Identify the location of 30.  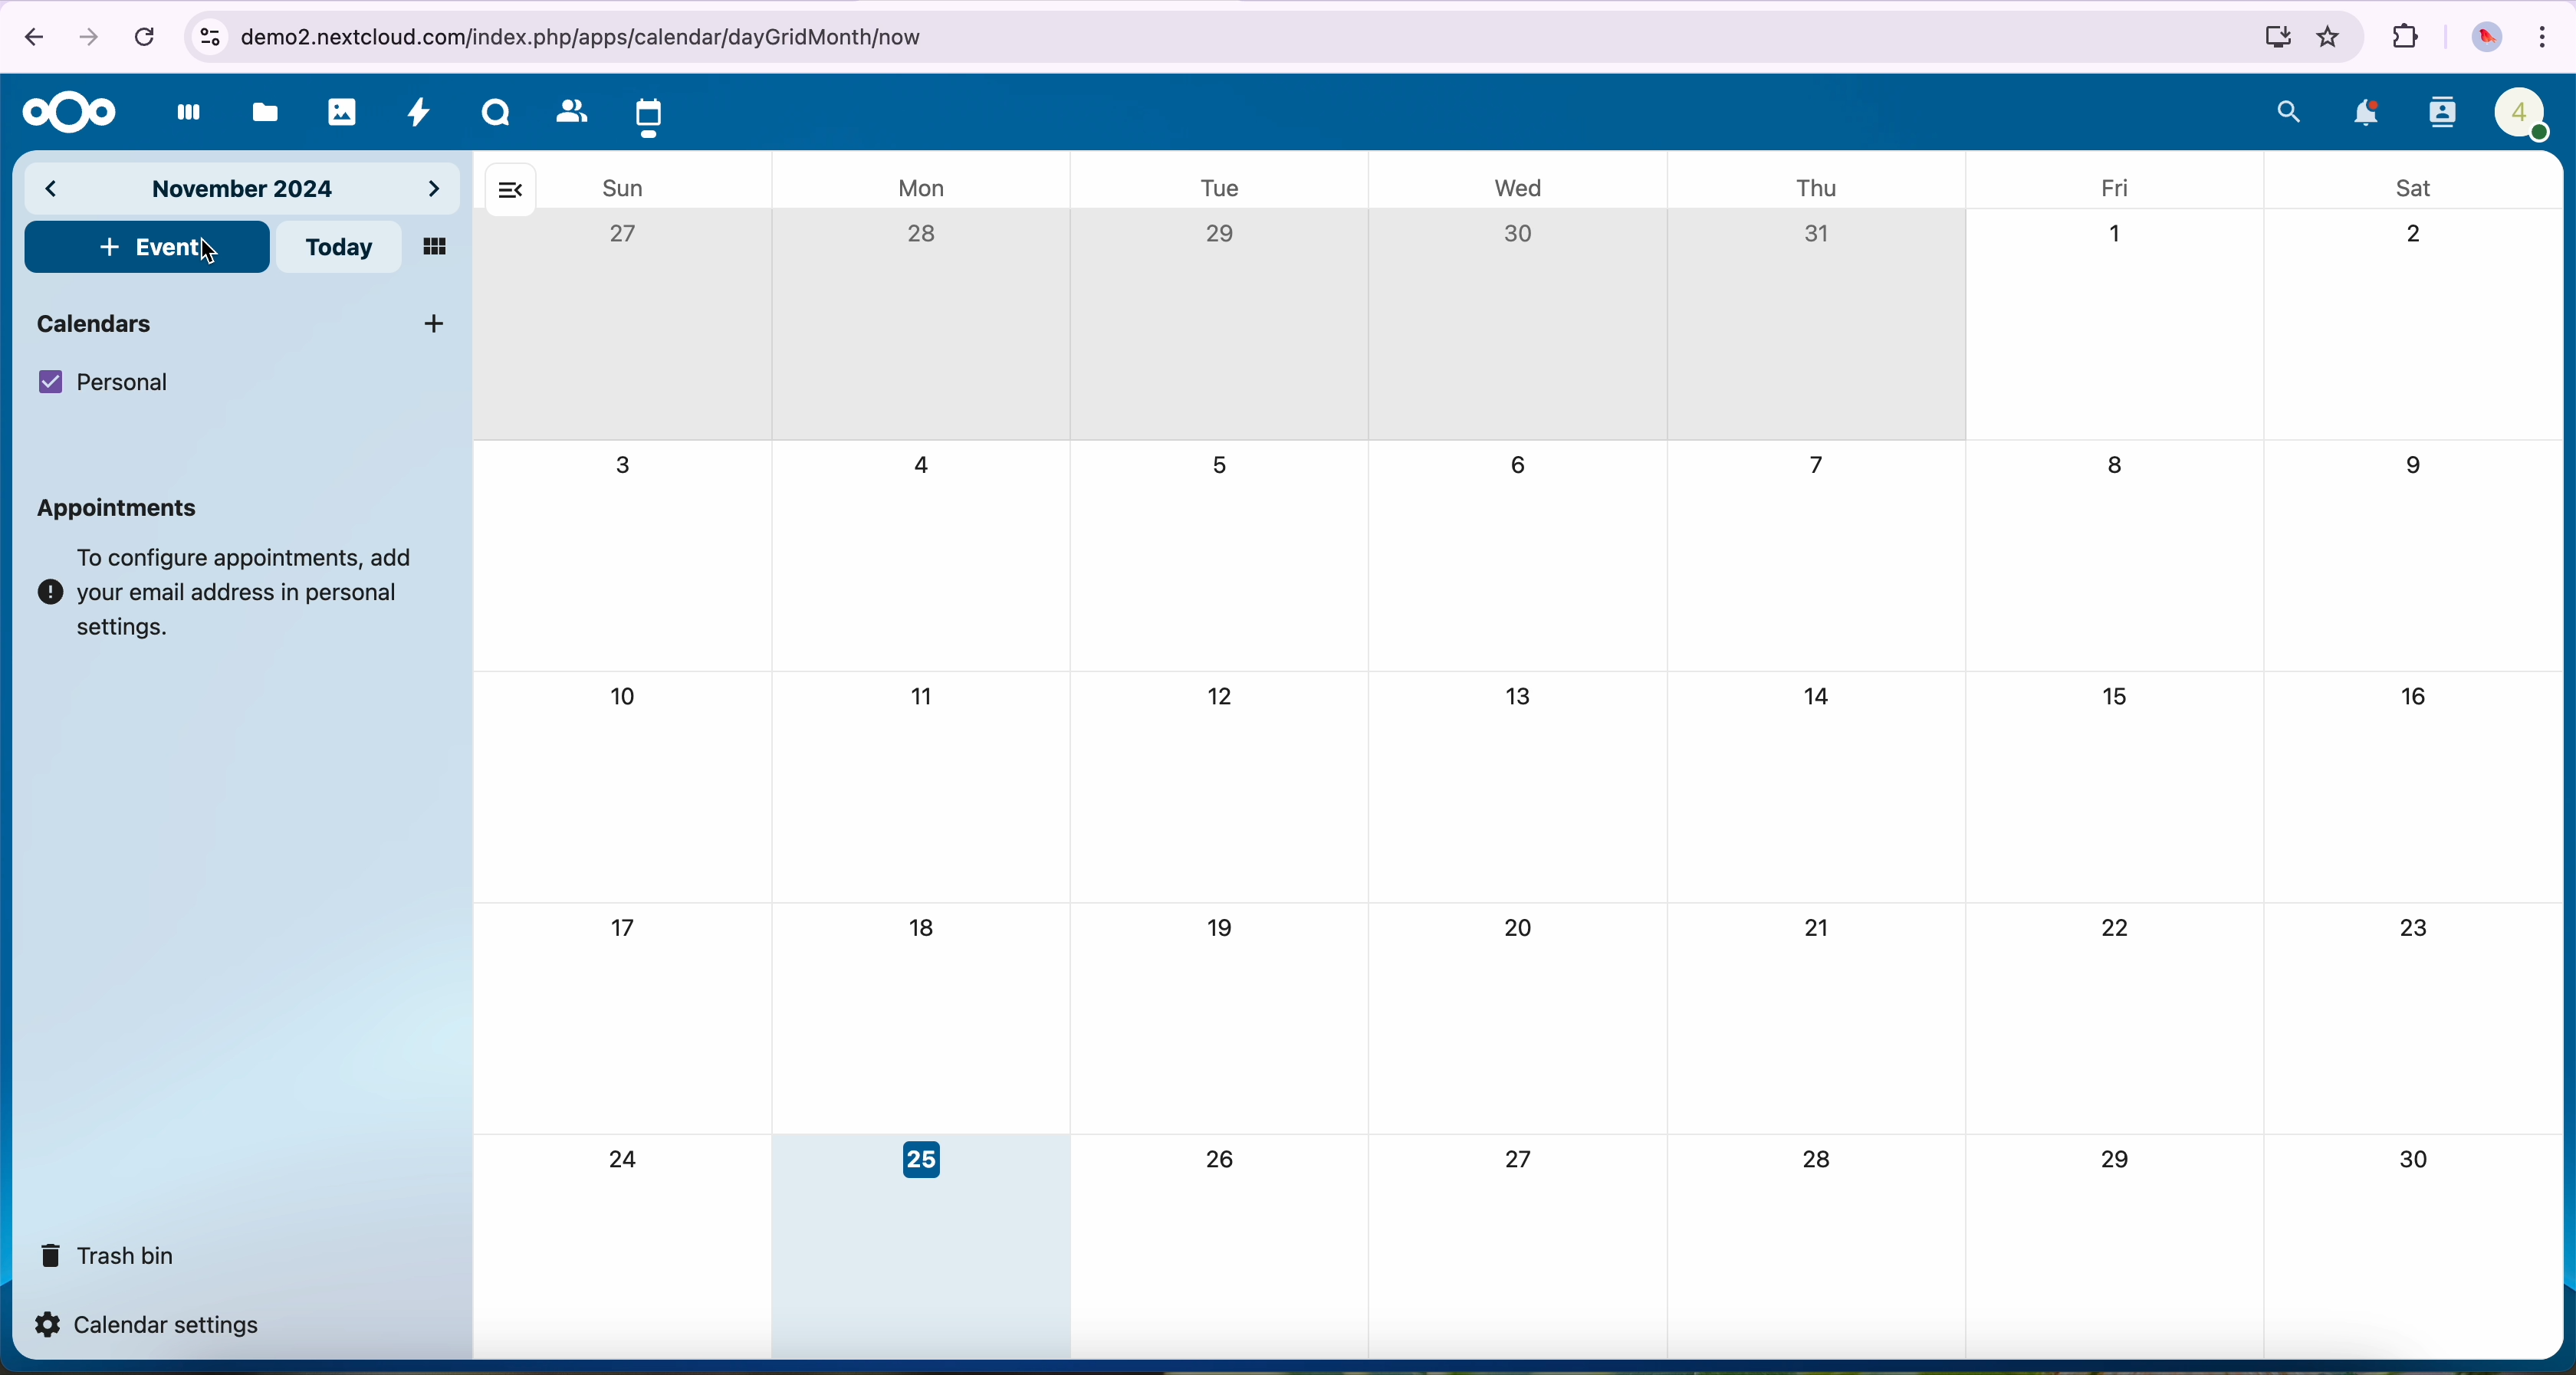
(1518, 233).